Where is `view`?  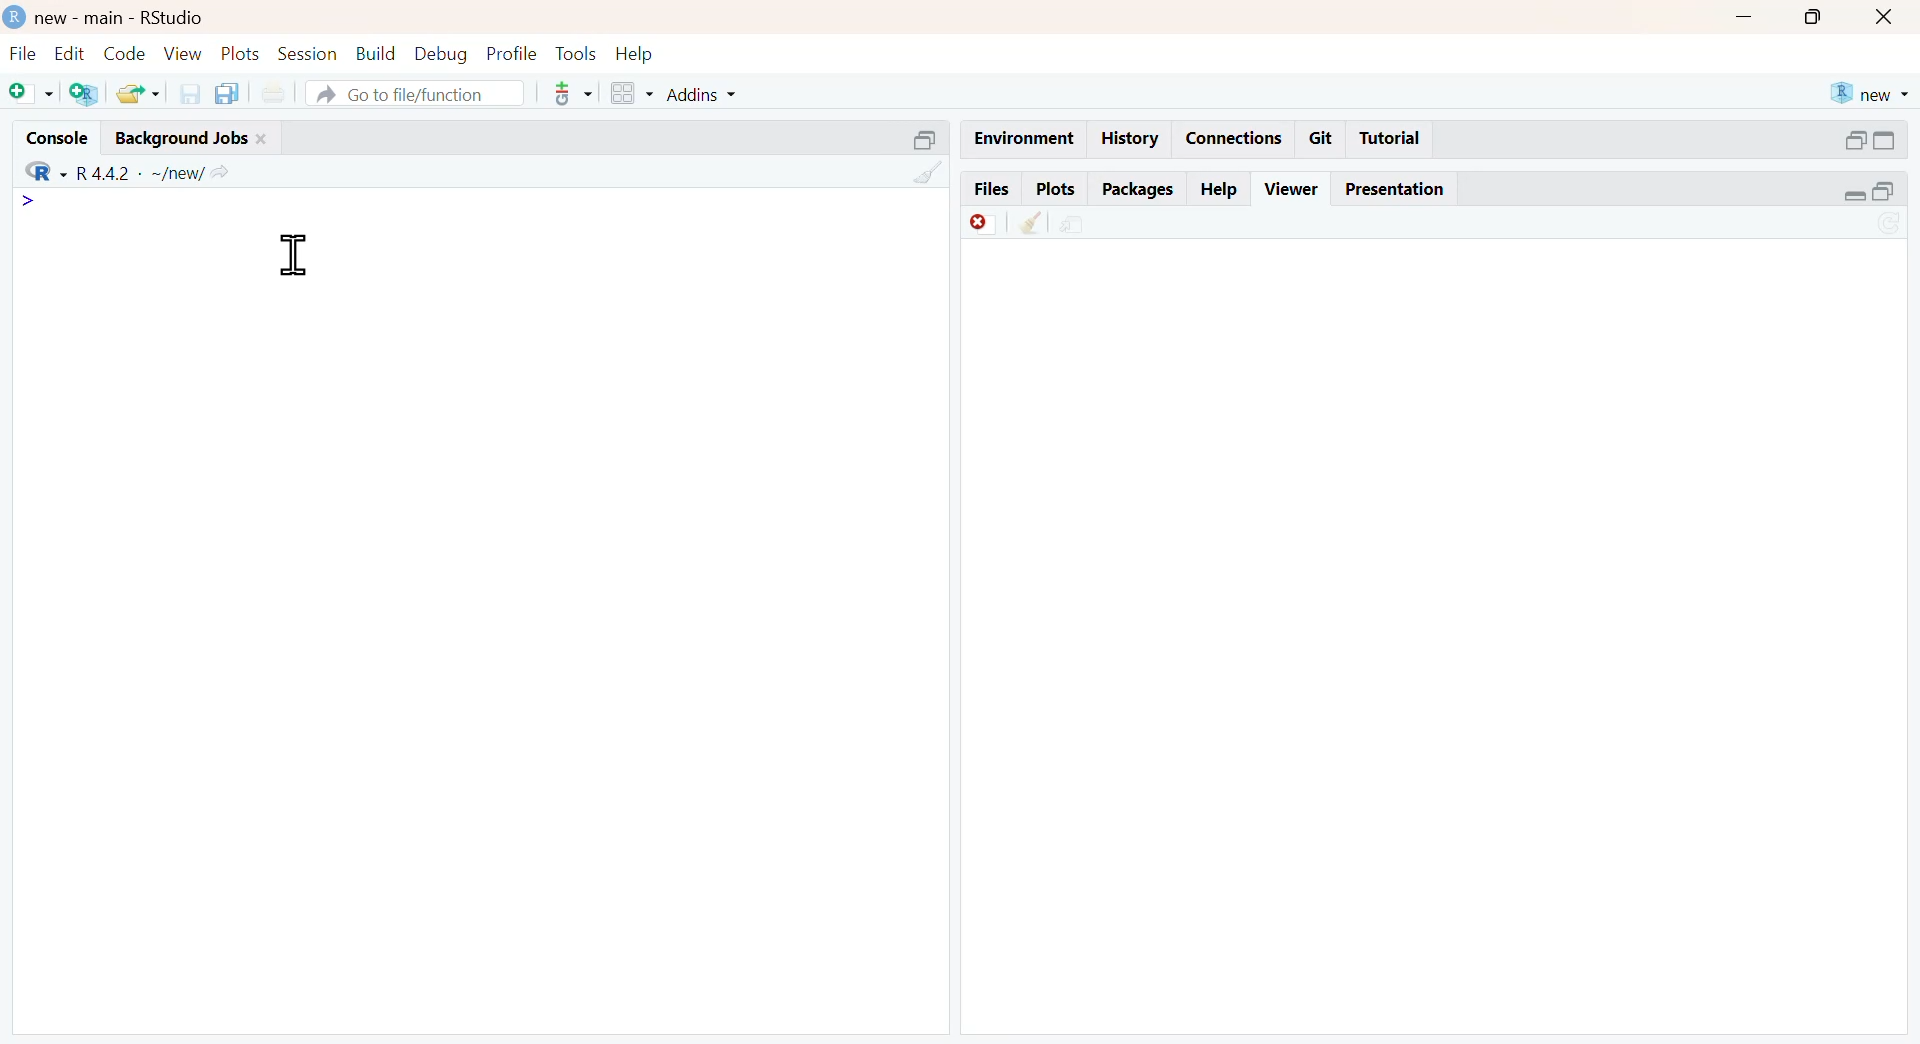 view is located at coordinates (184, 52).